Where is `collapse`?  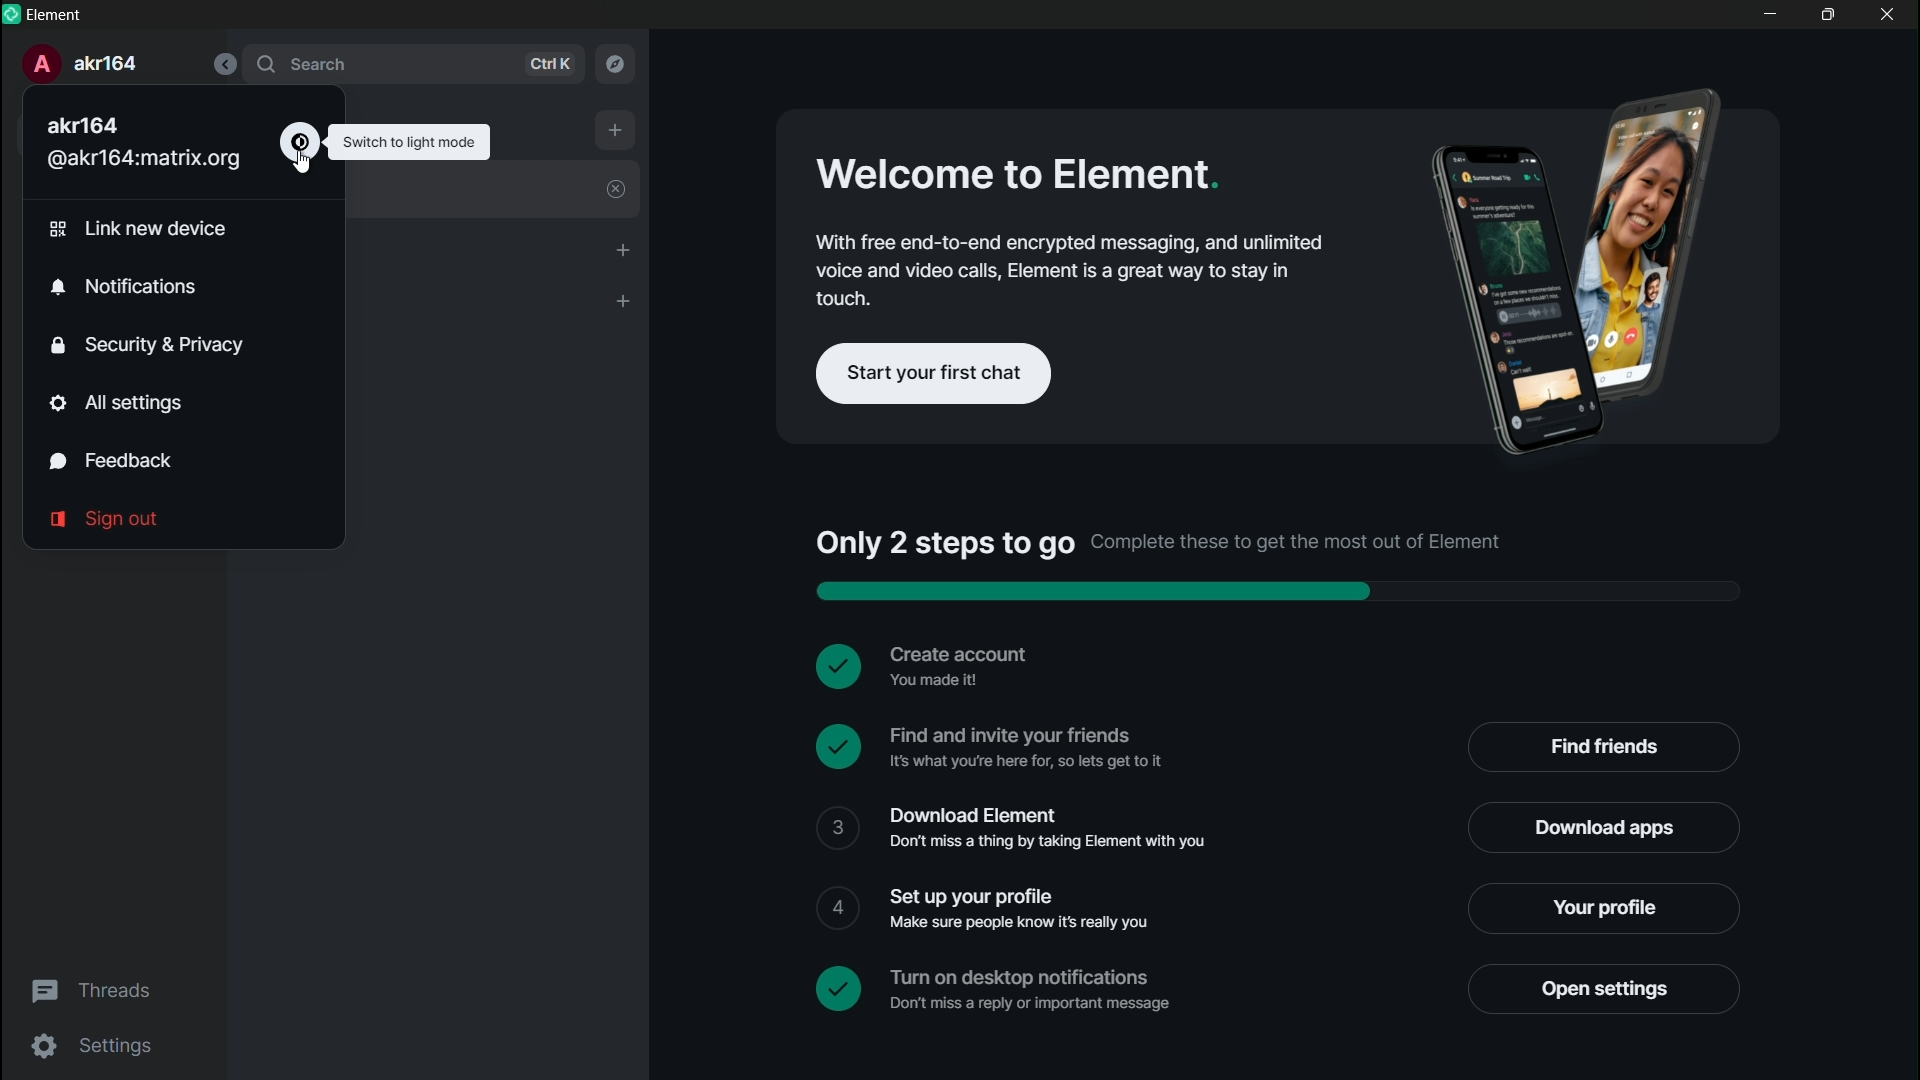 collapse is located at coordinates (224, 62).